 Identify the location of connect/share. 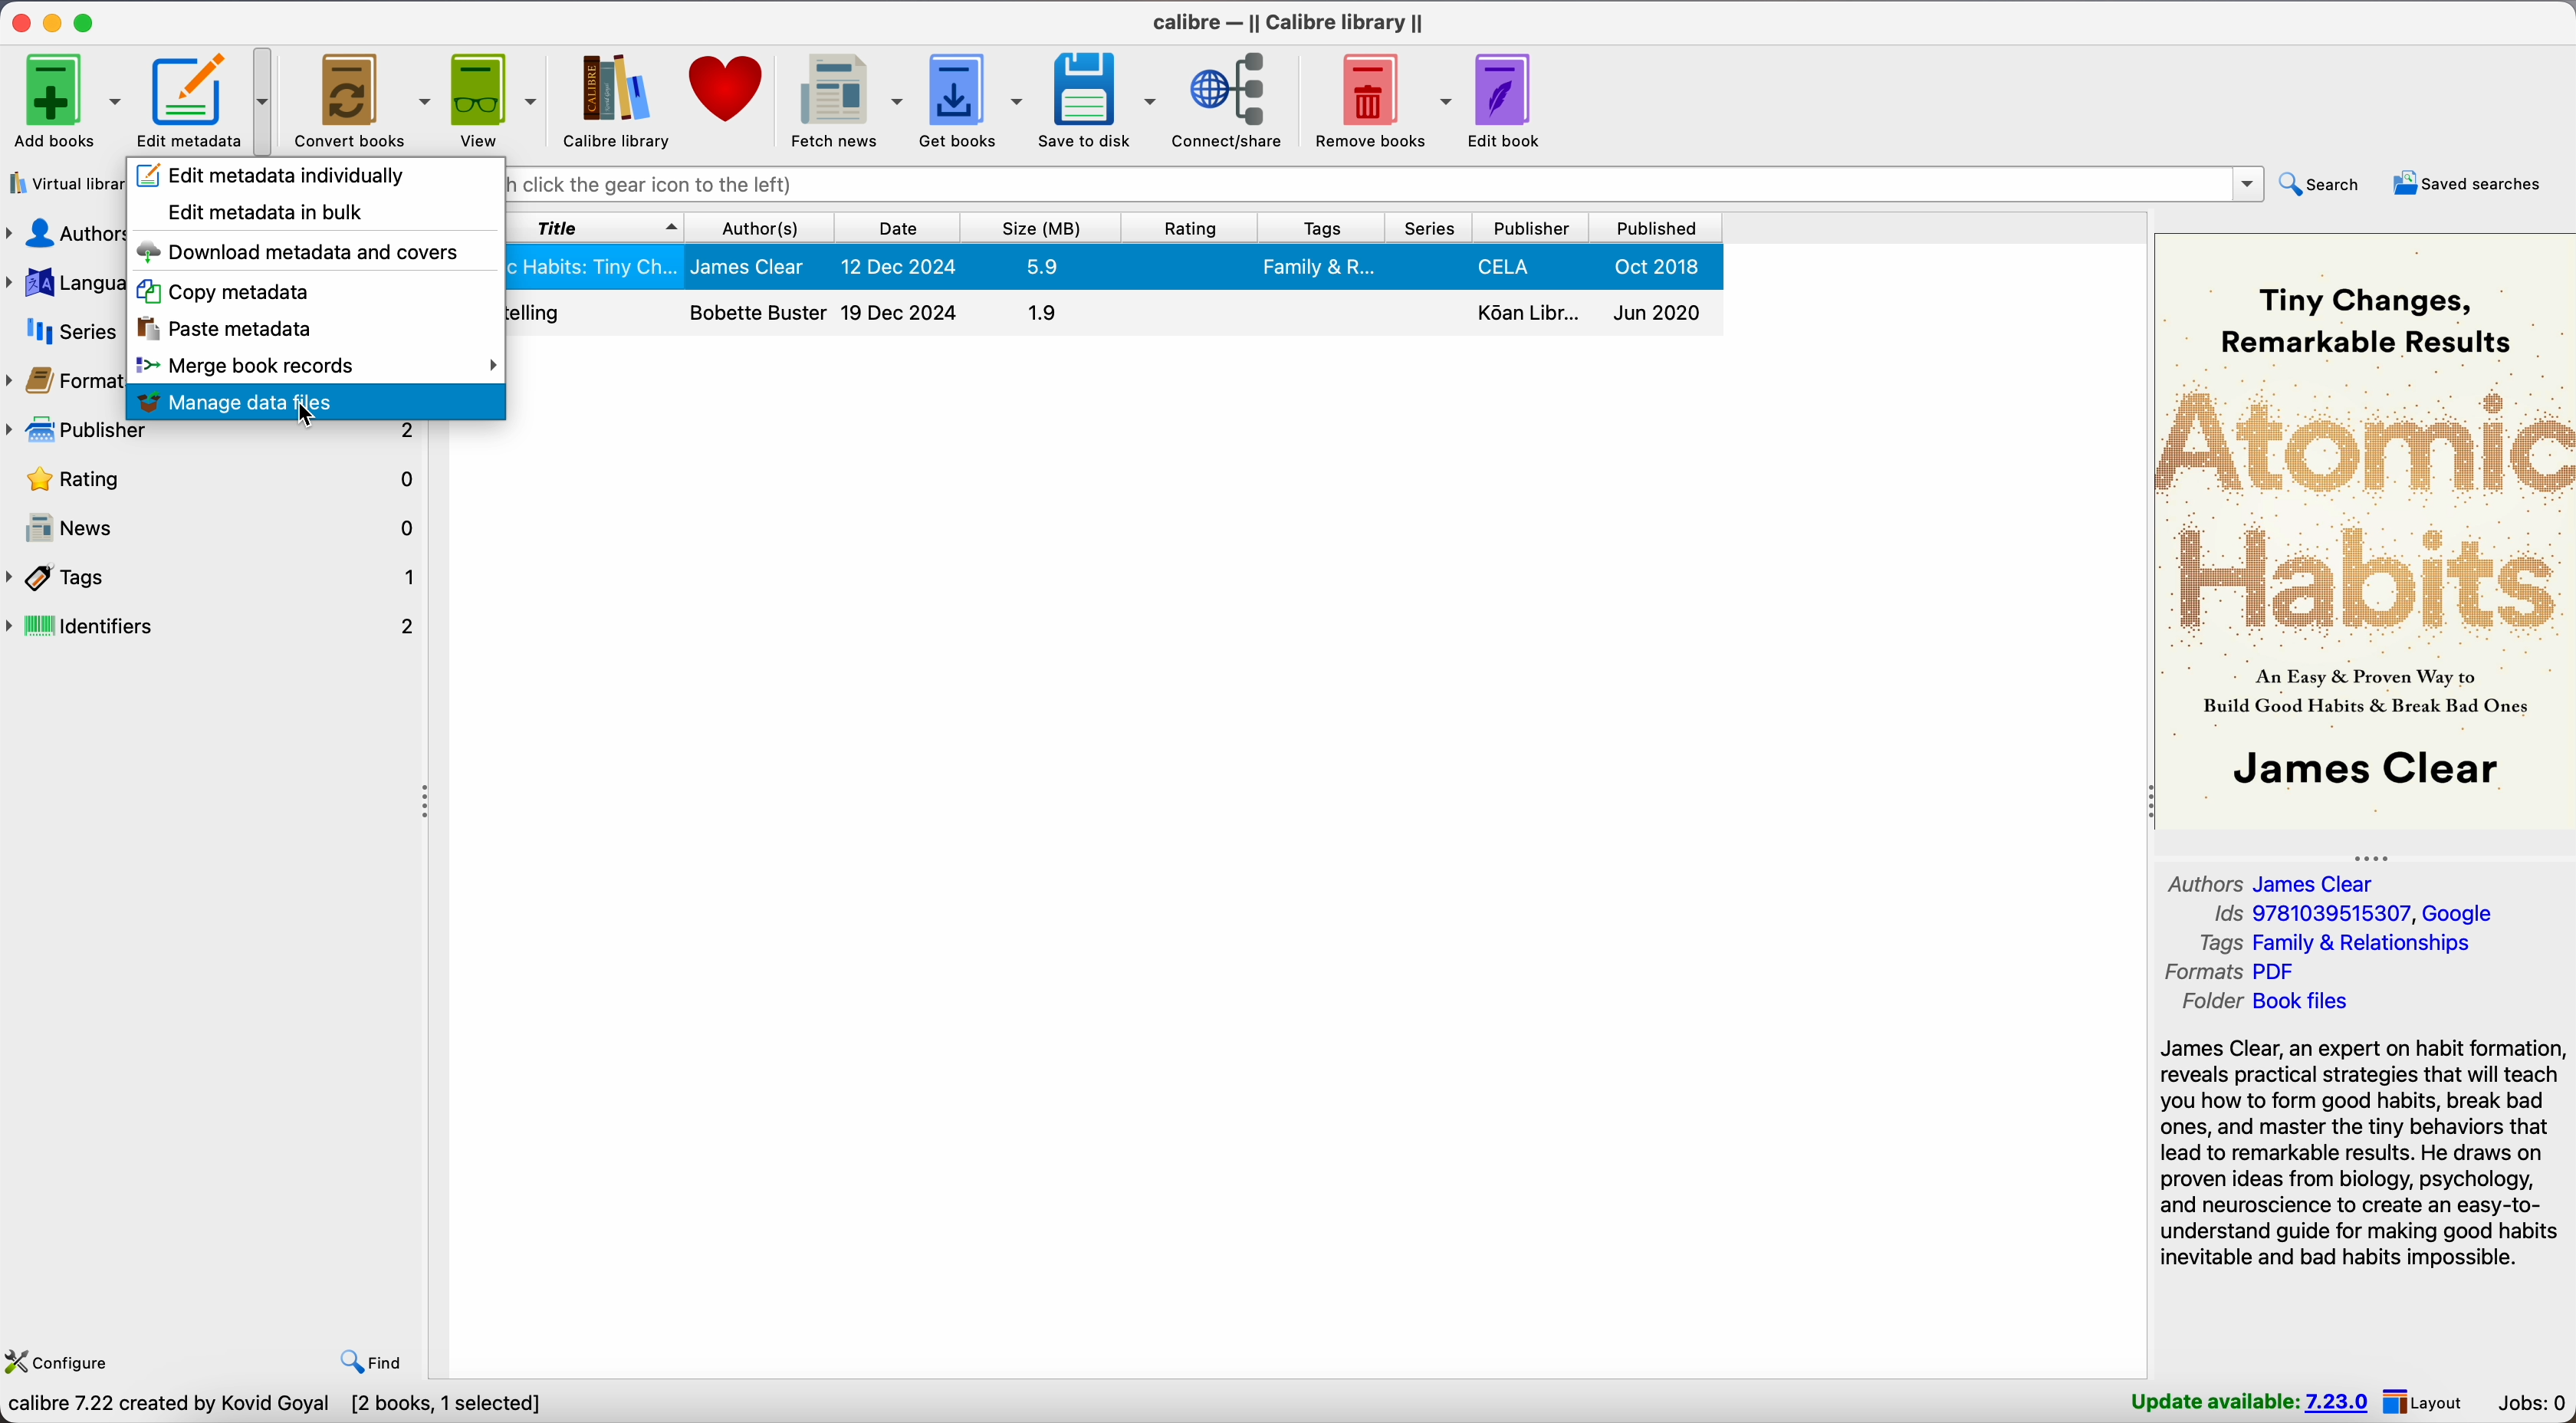
(1233, 102).